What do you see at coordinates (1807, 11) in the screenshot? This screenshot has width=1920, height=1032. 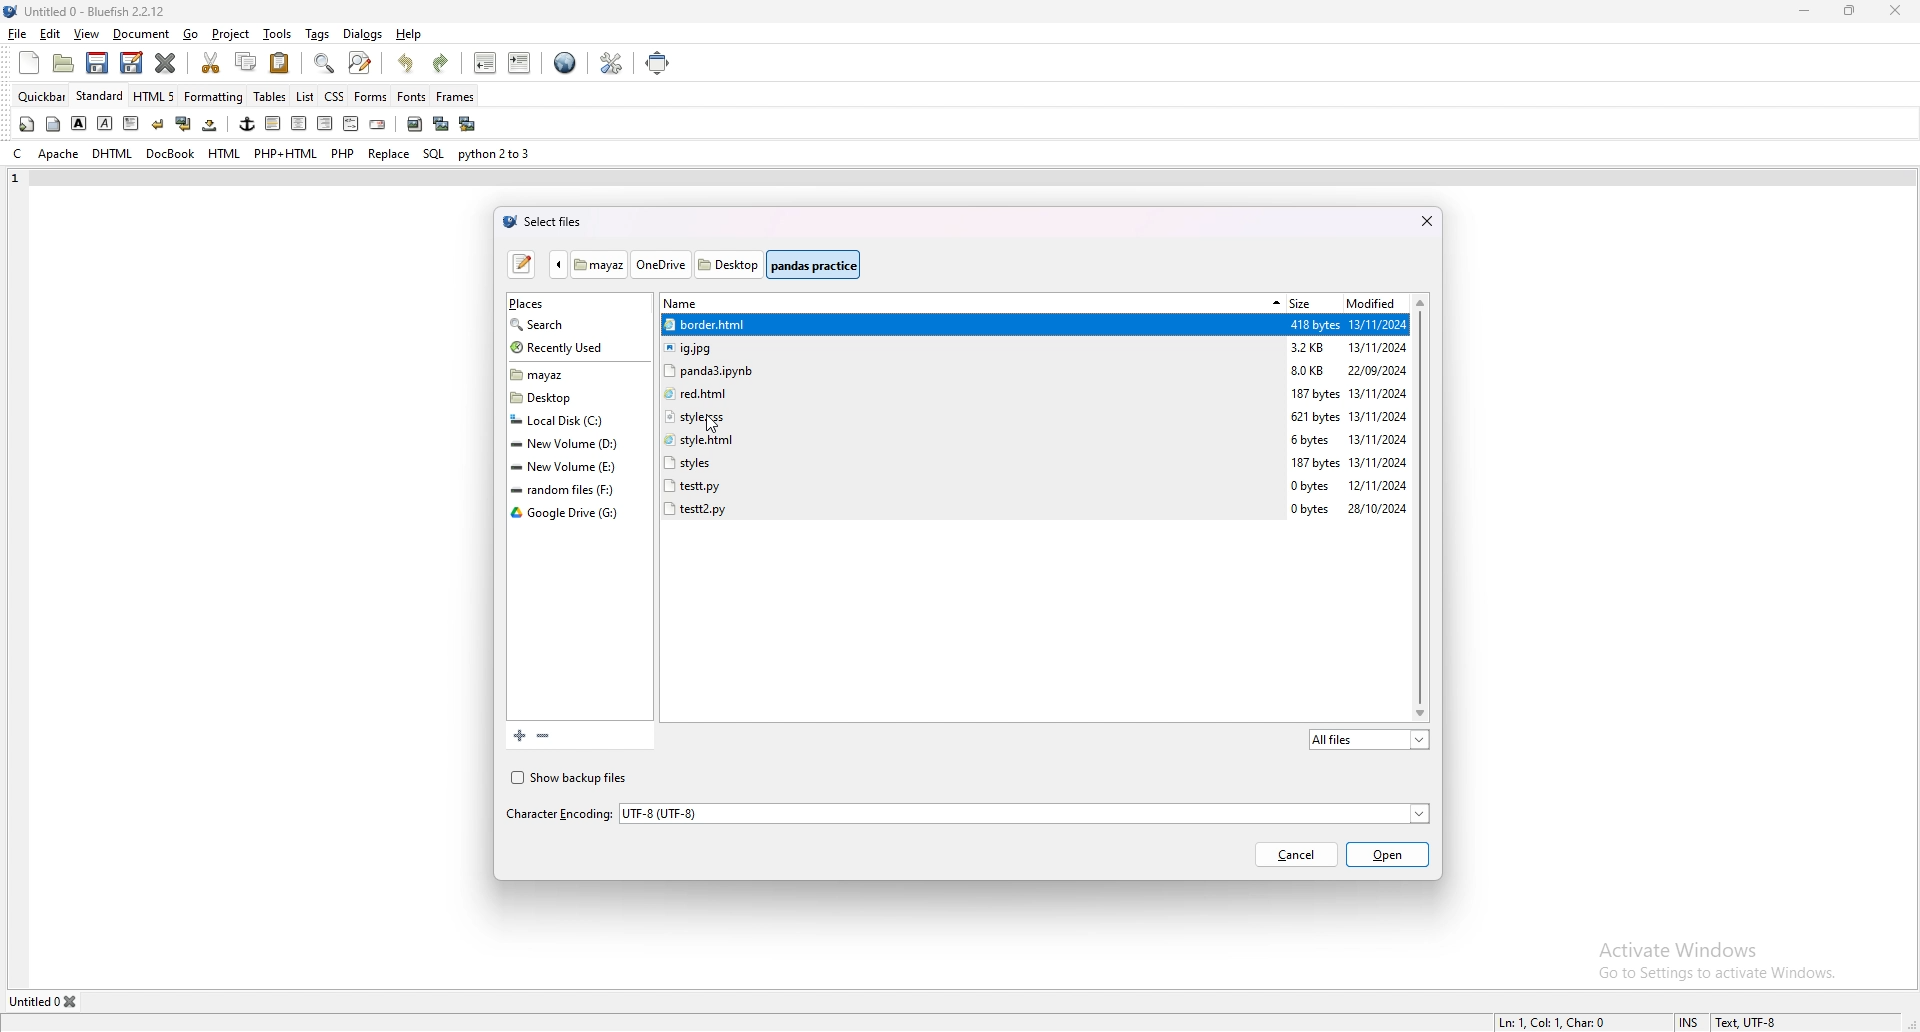 I see `minimize` at bounding box center [1807, 11].